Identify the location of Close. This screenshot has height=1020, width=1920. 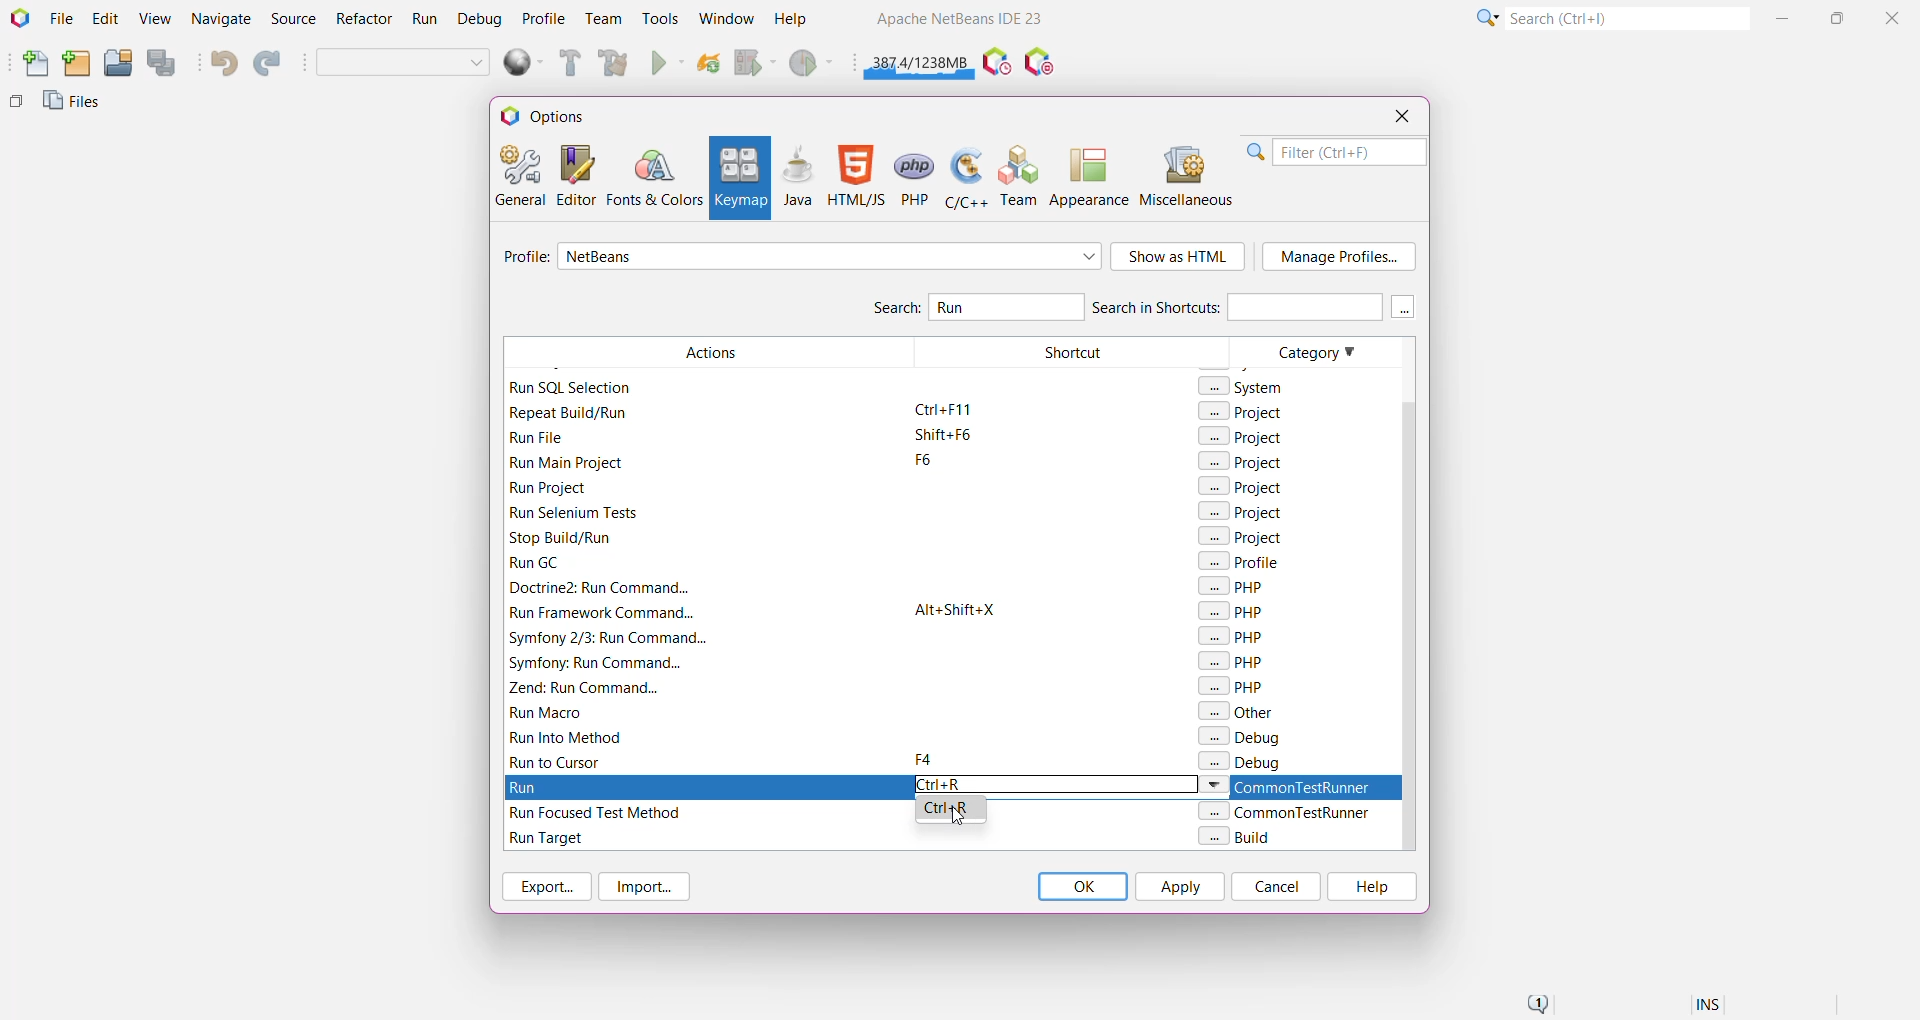
(1401, 116).